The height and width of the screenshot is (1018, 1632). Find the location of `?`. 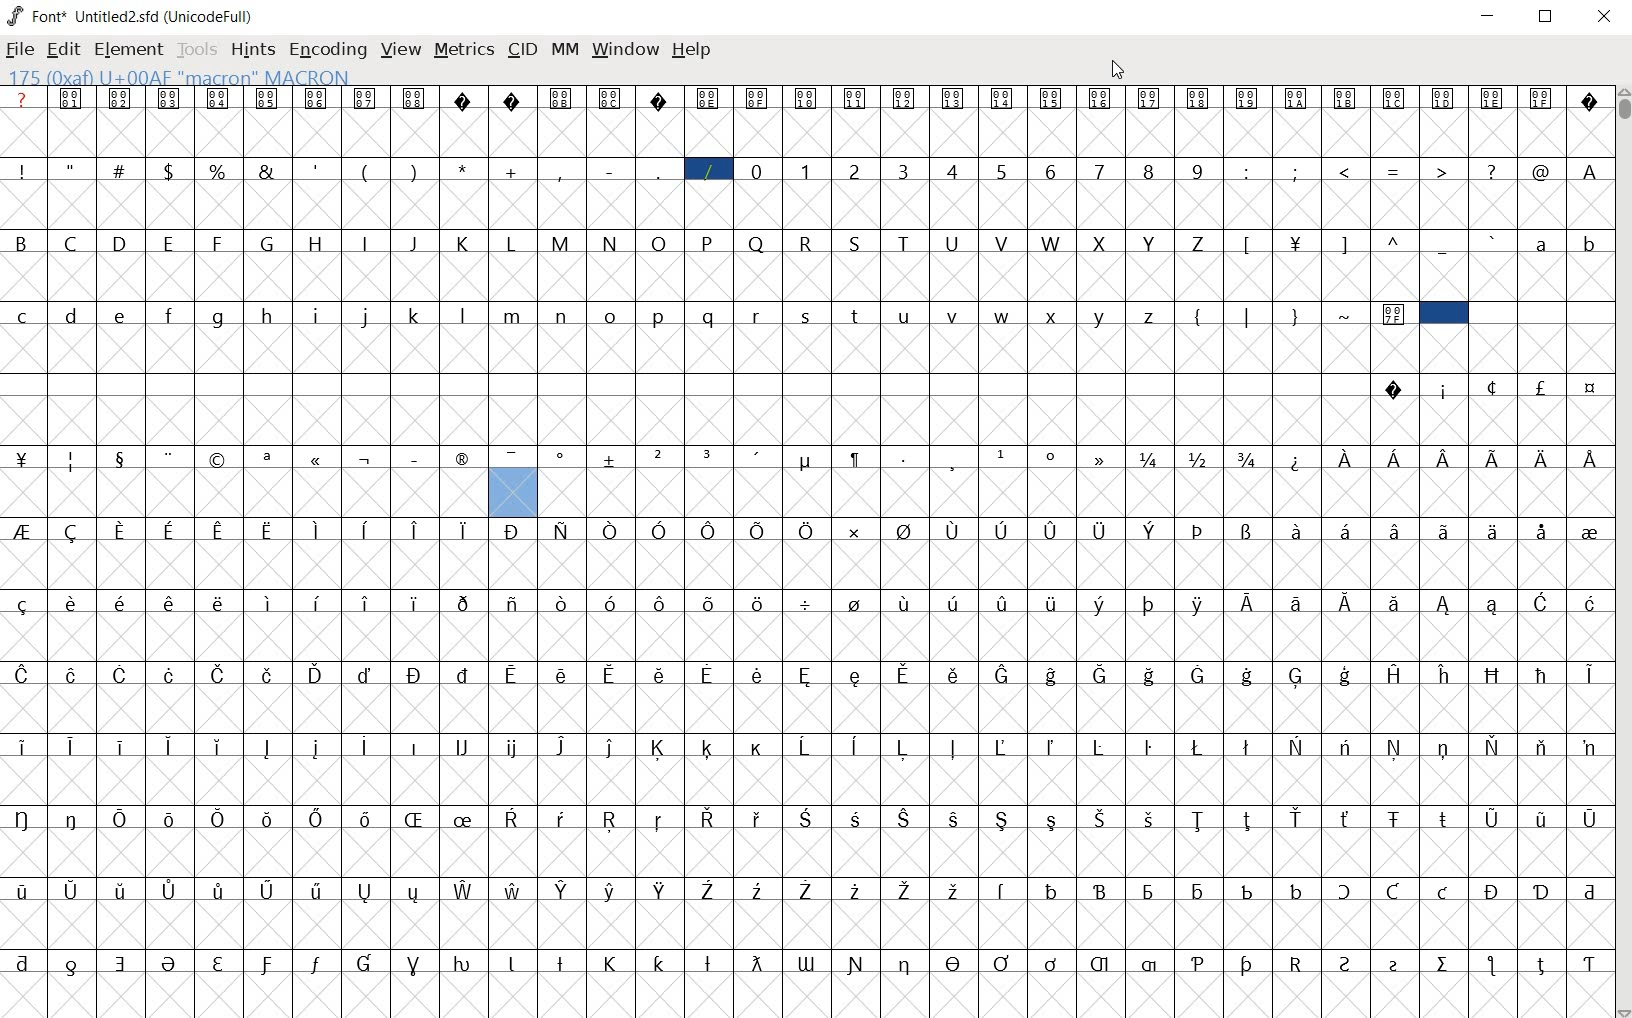

? is located at coordinates (24, 100).